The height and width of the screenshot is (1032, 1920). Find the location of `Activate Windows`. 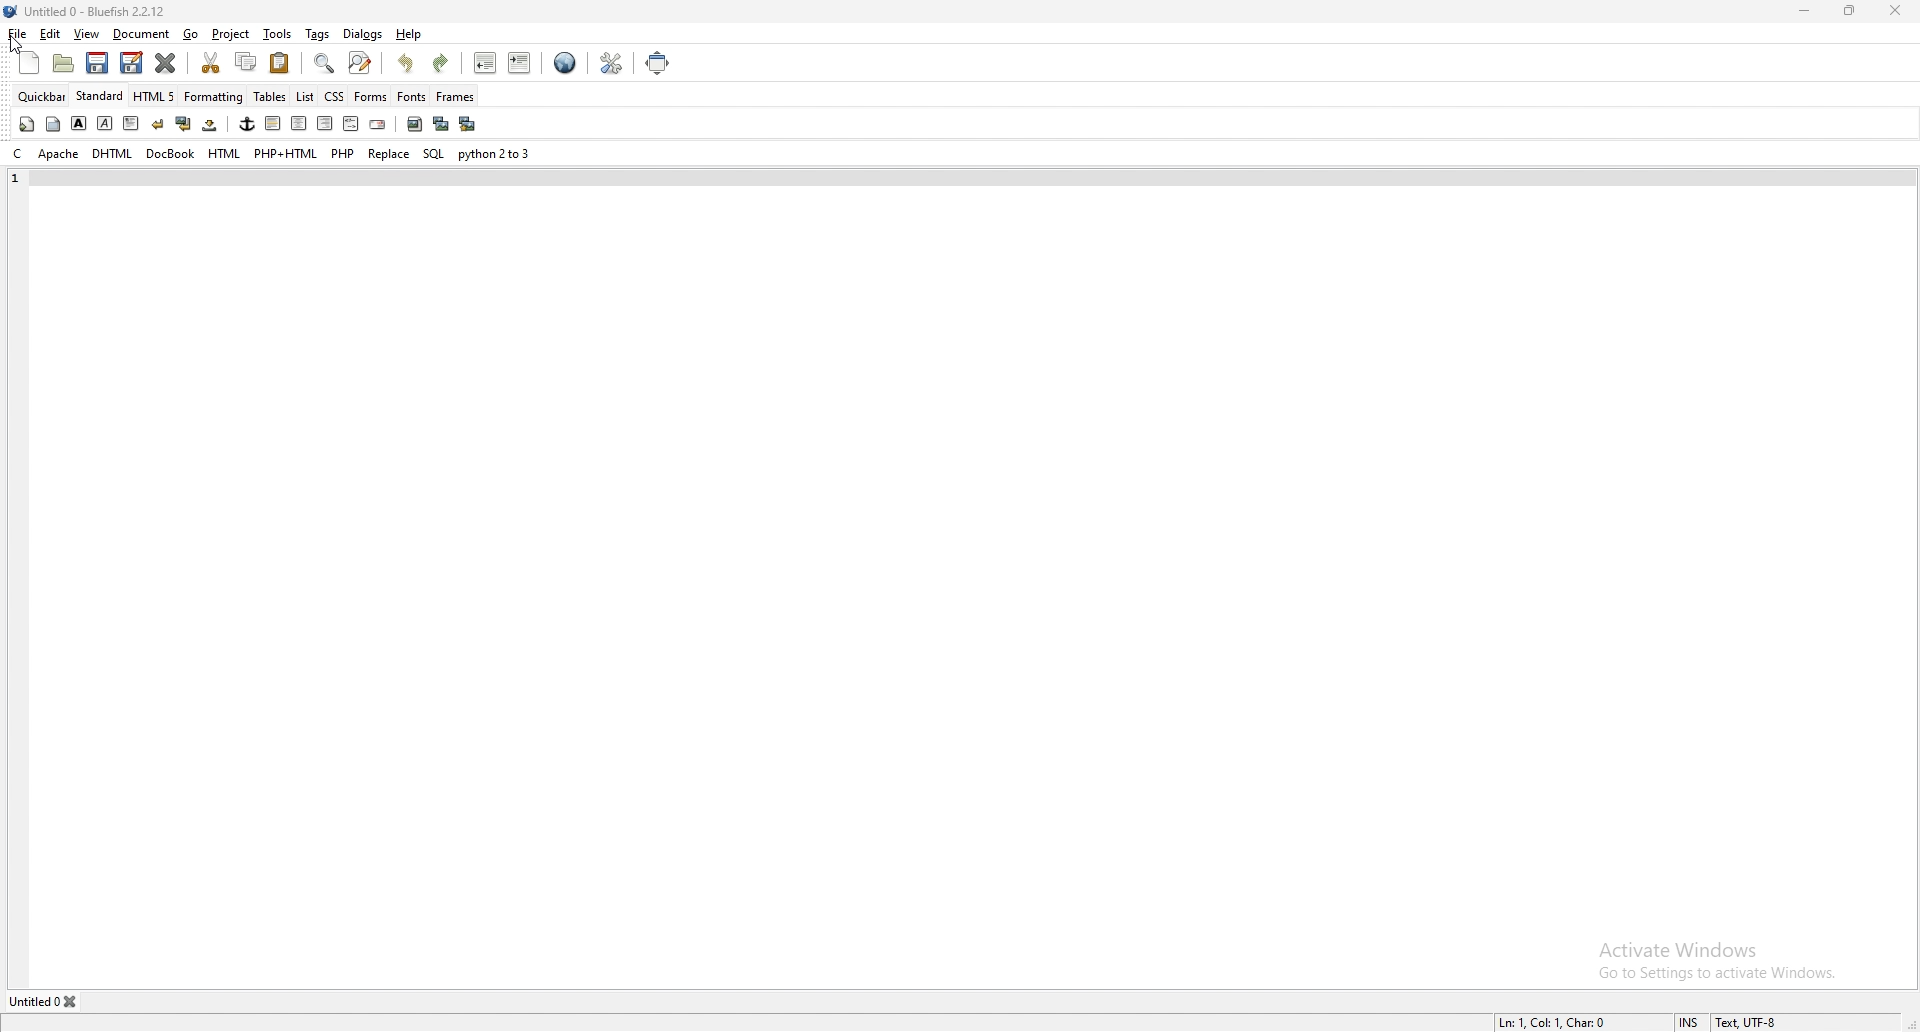

Activate Windows is located at coordinates (1683, 949).